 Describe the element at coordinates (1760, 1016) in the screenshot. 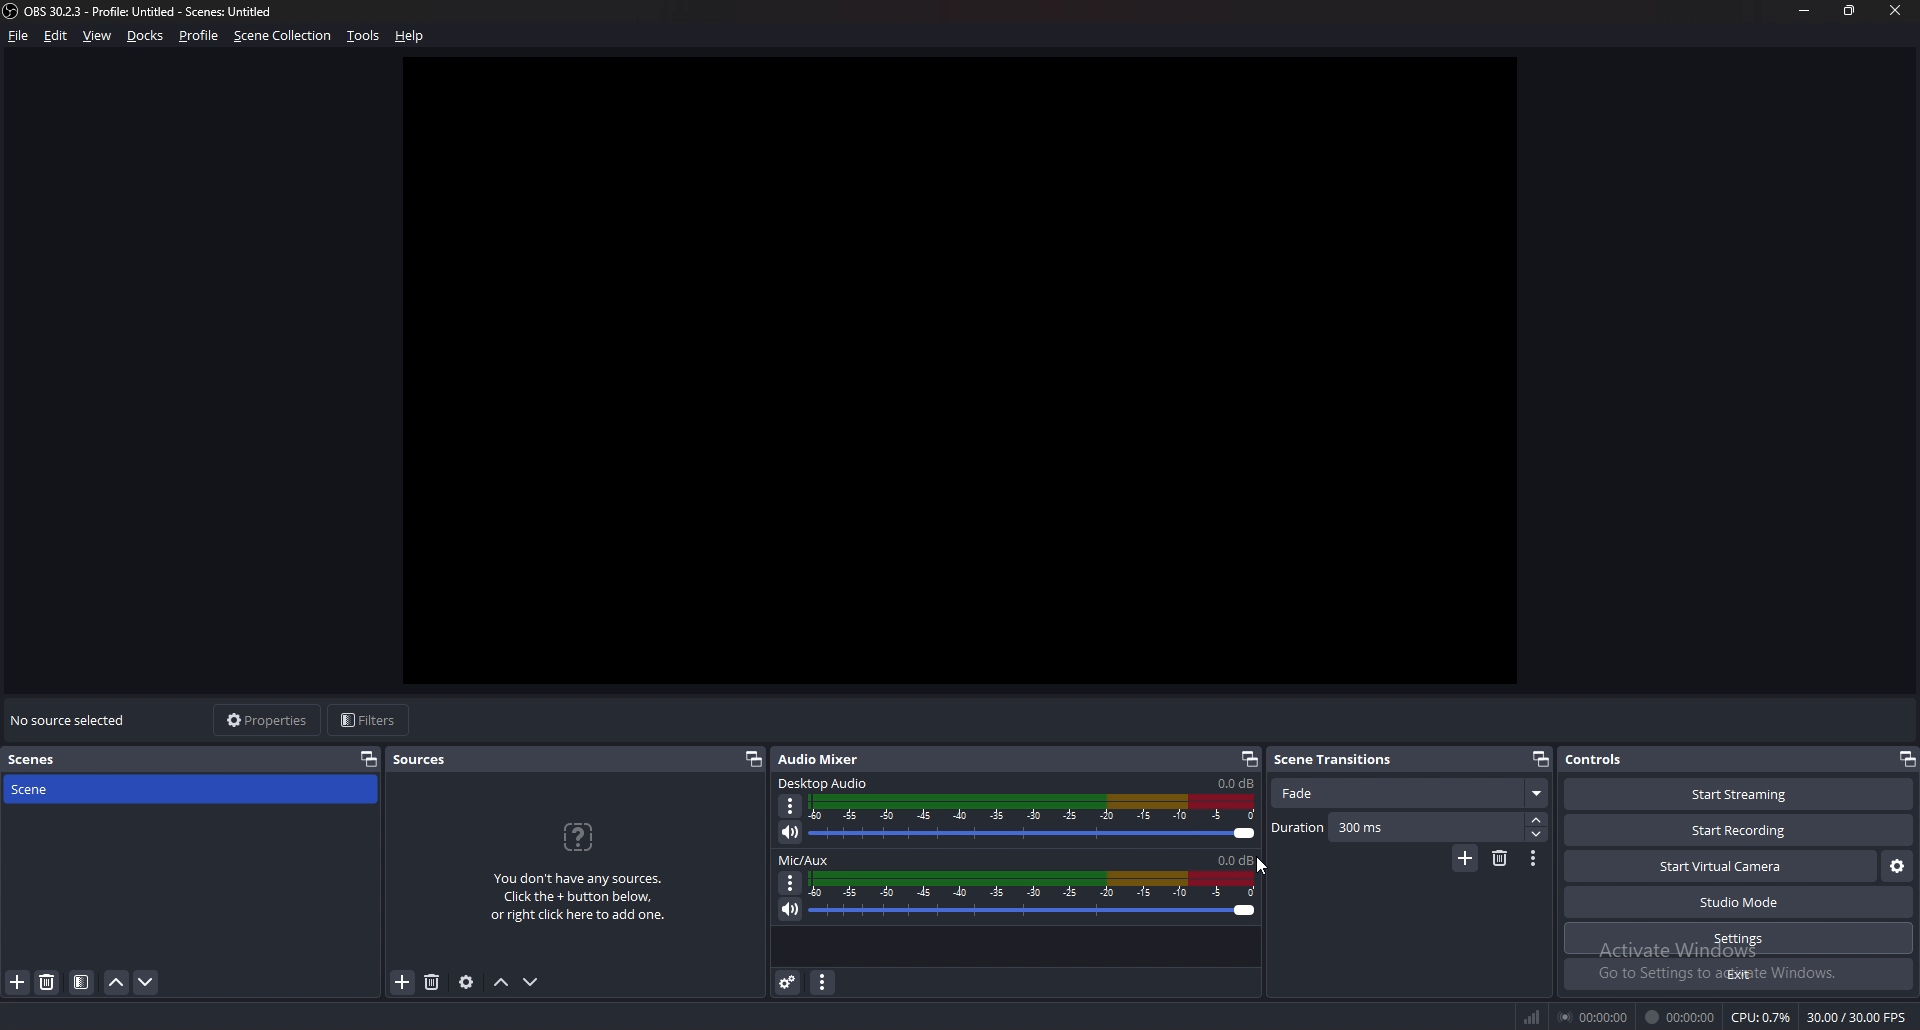

I see `CPU: 0.5%` at that location.